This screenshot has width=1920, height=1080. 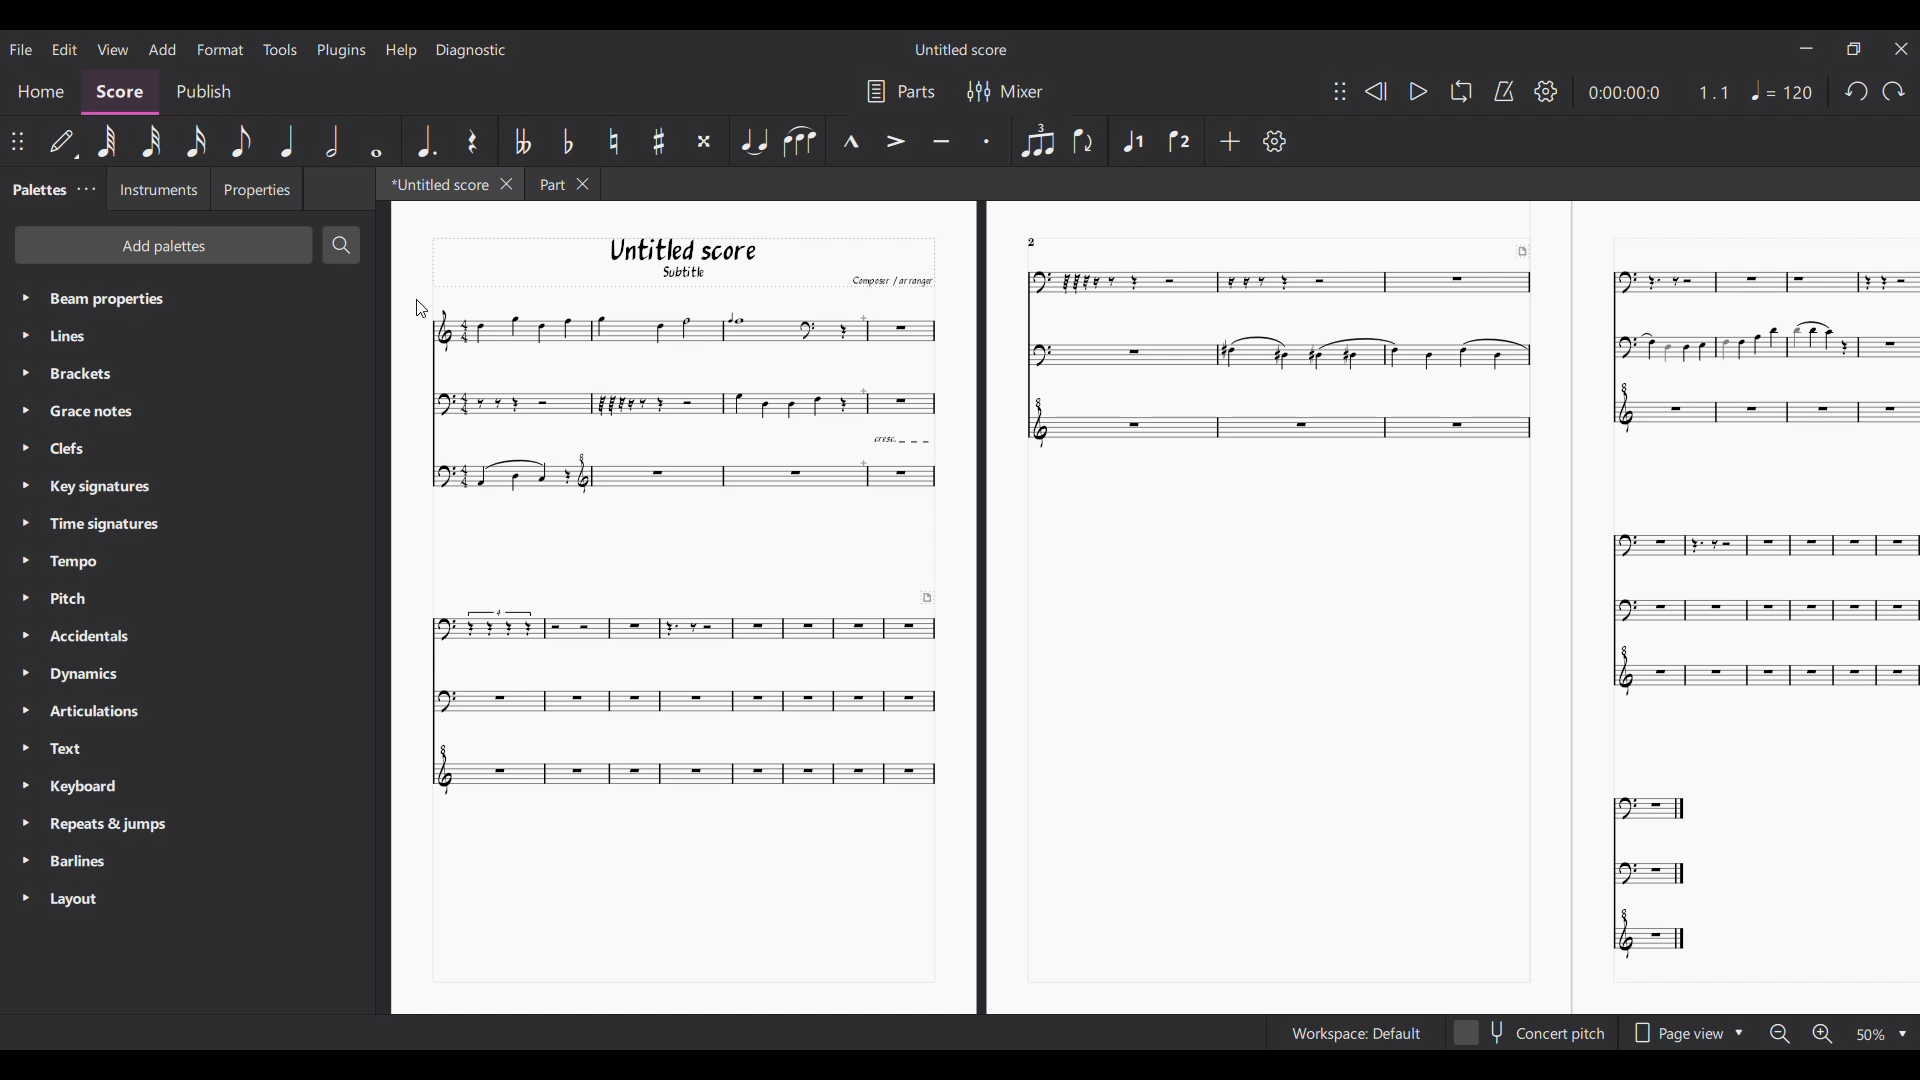 I want to click on Tie, so click(x=753, y=141).